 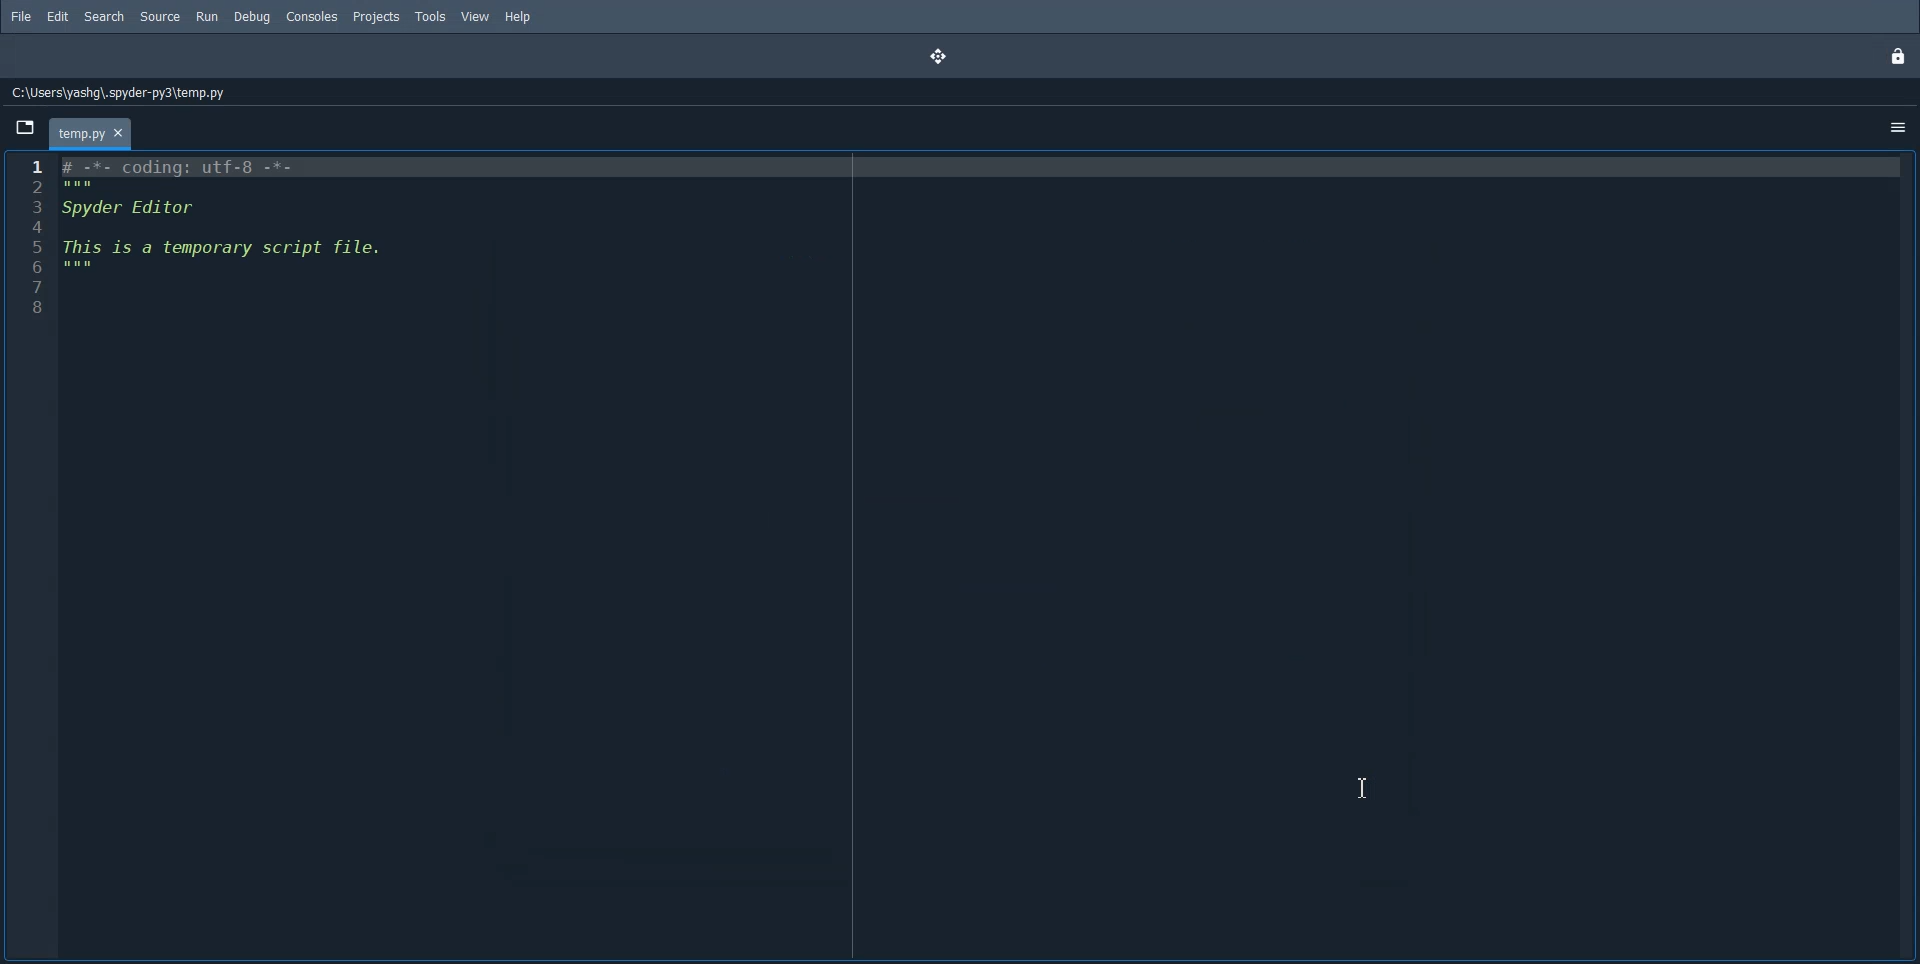 What do you see at coordinates (1365, 788) in the screenshot?
I see `Text Cursor` at bounding box center [1365, 788].